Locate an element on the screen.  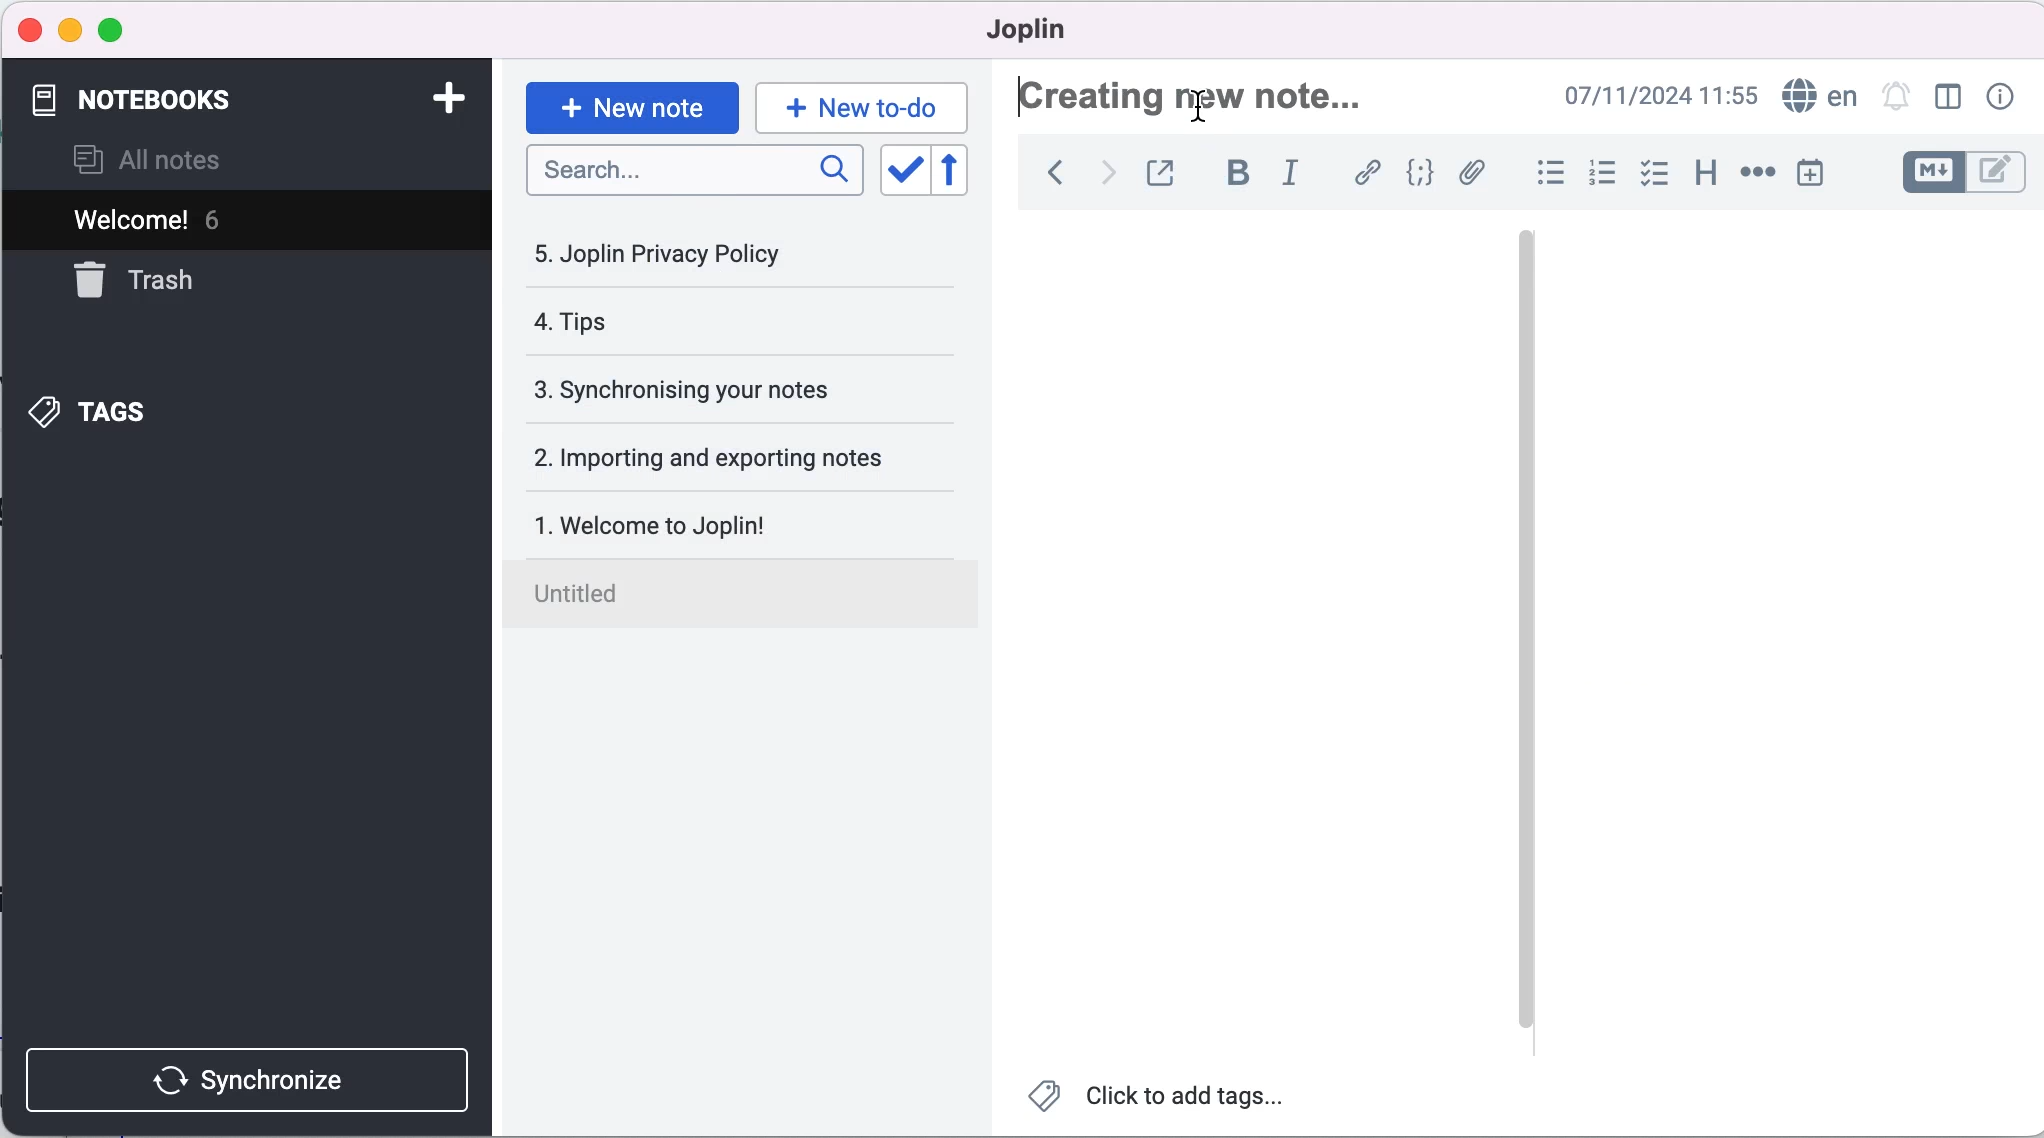
synchronising your notes is located at coordinates (717, 391).